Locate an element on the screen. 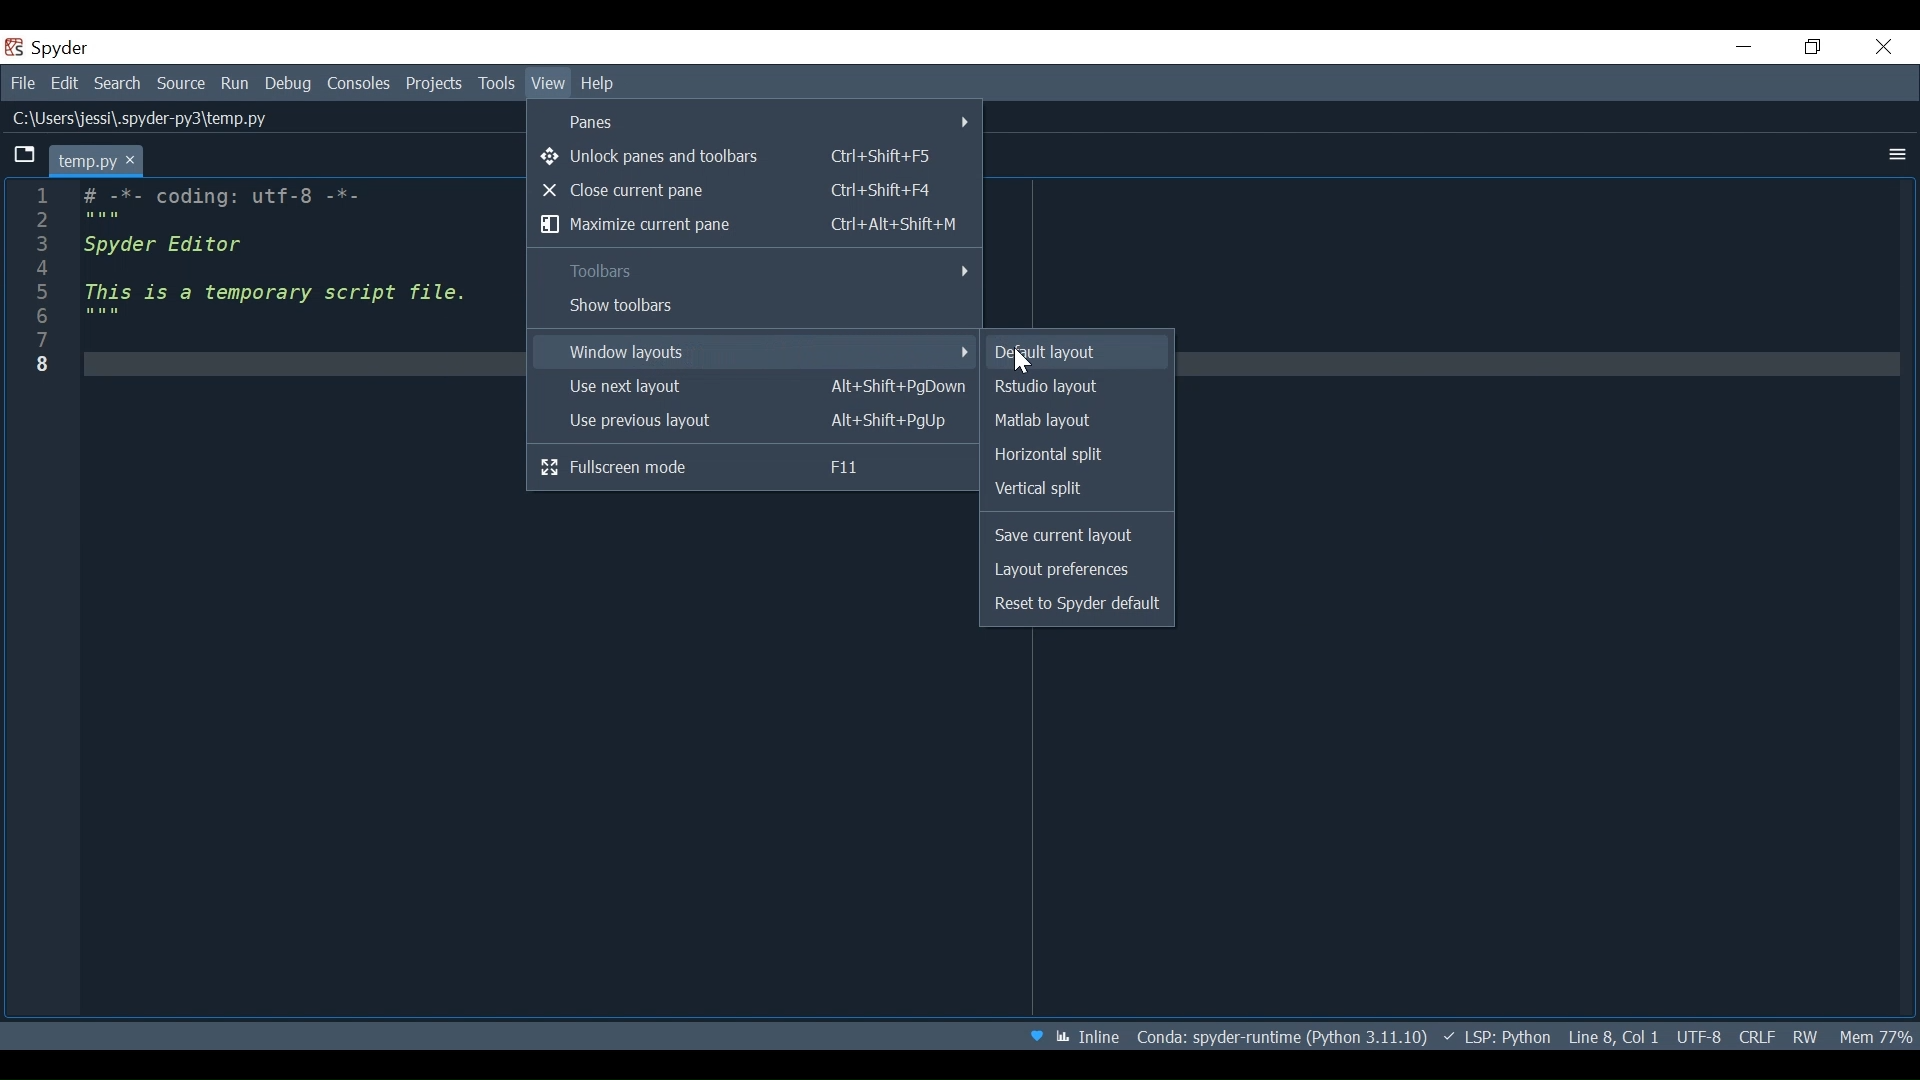  Browse Tab is located at coordinates (29, 156).